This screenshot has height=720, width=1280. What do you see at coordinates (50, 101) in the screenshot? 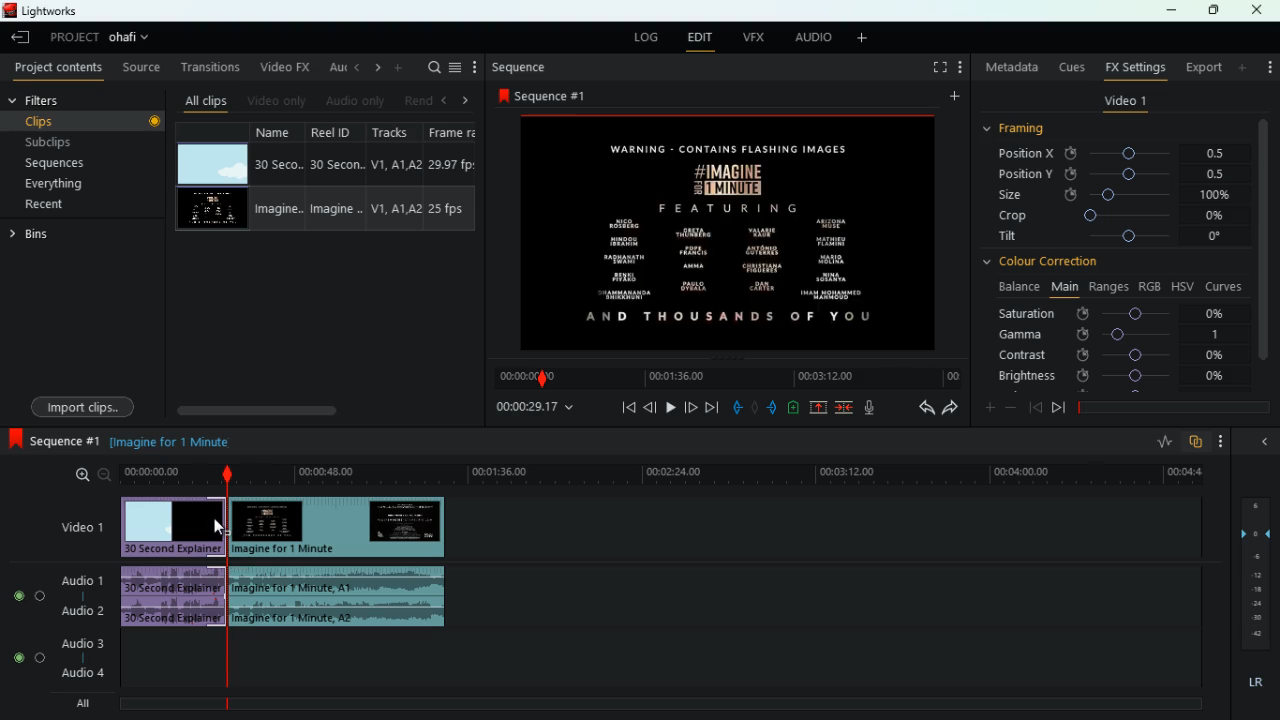
I see `filters` at bounding box center [50, 101].